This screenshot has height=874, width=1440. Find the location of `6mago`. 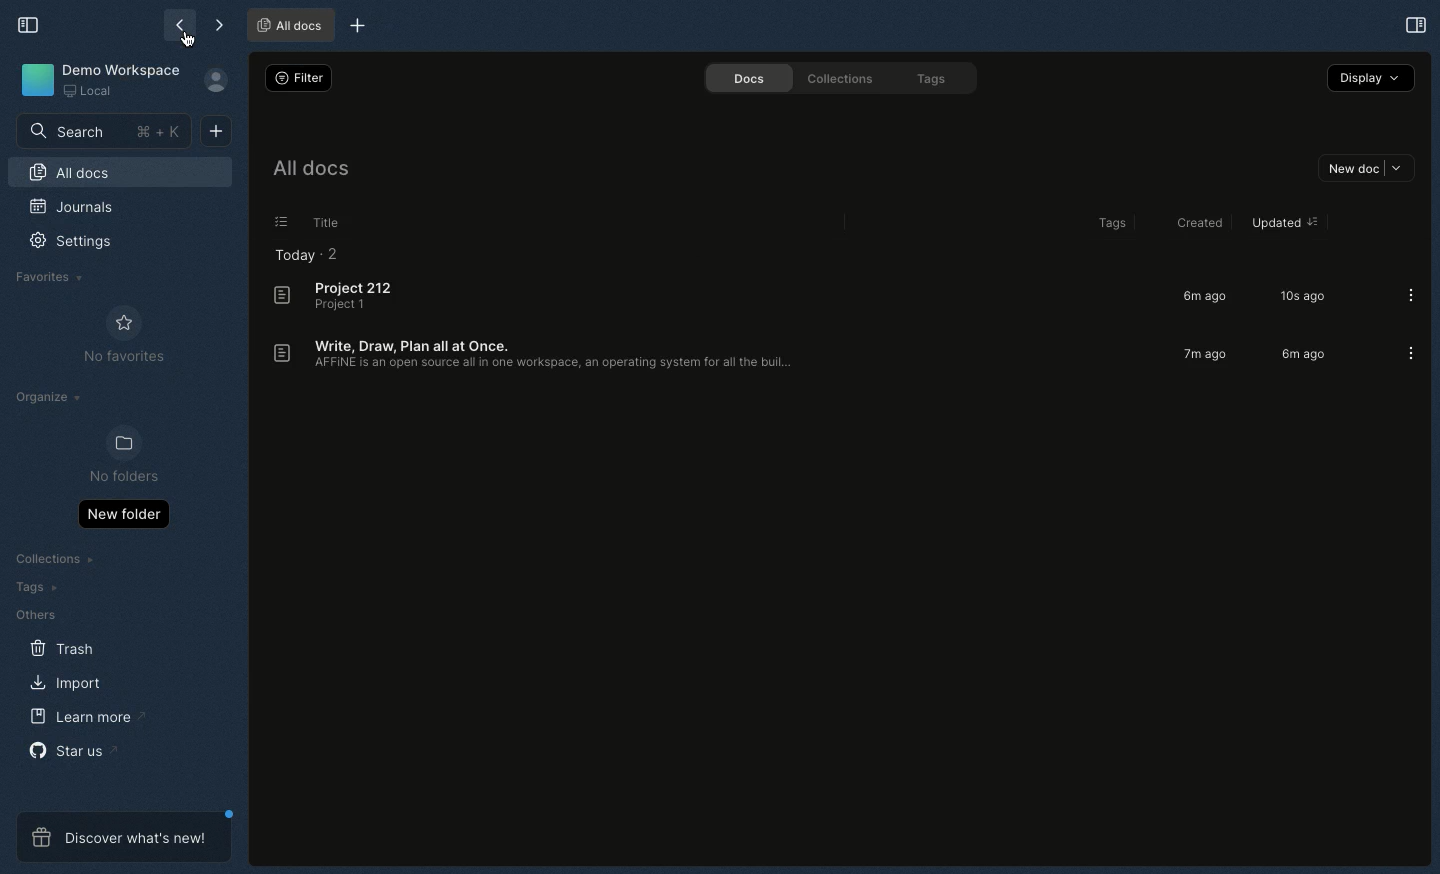

6mago is located at coordinates (1199, 292).